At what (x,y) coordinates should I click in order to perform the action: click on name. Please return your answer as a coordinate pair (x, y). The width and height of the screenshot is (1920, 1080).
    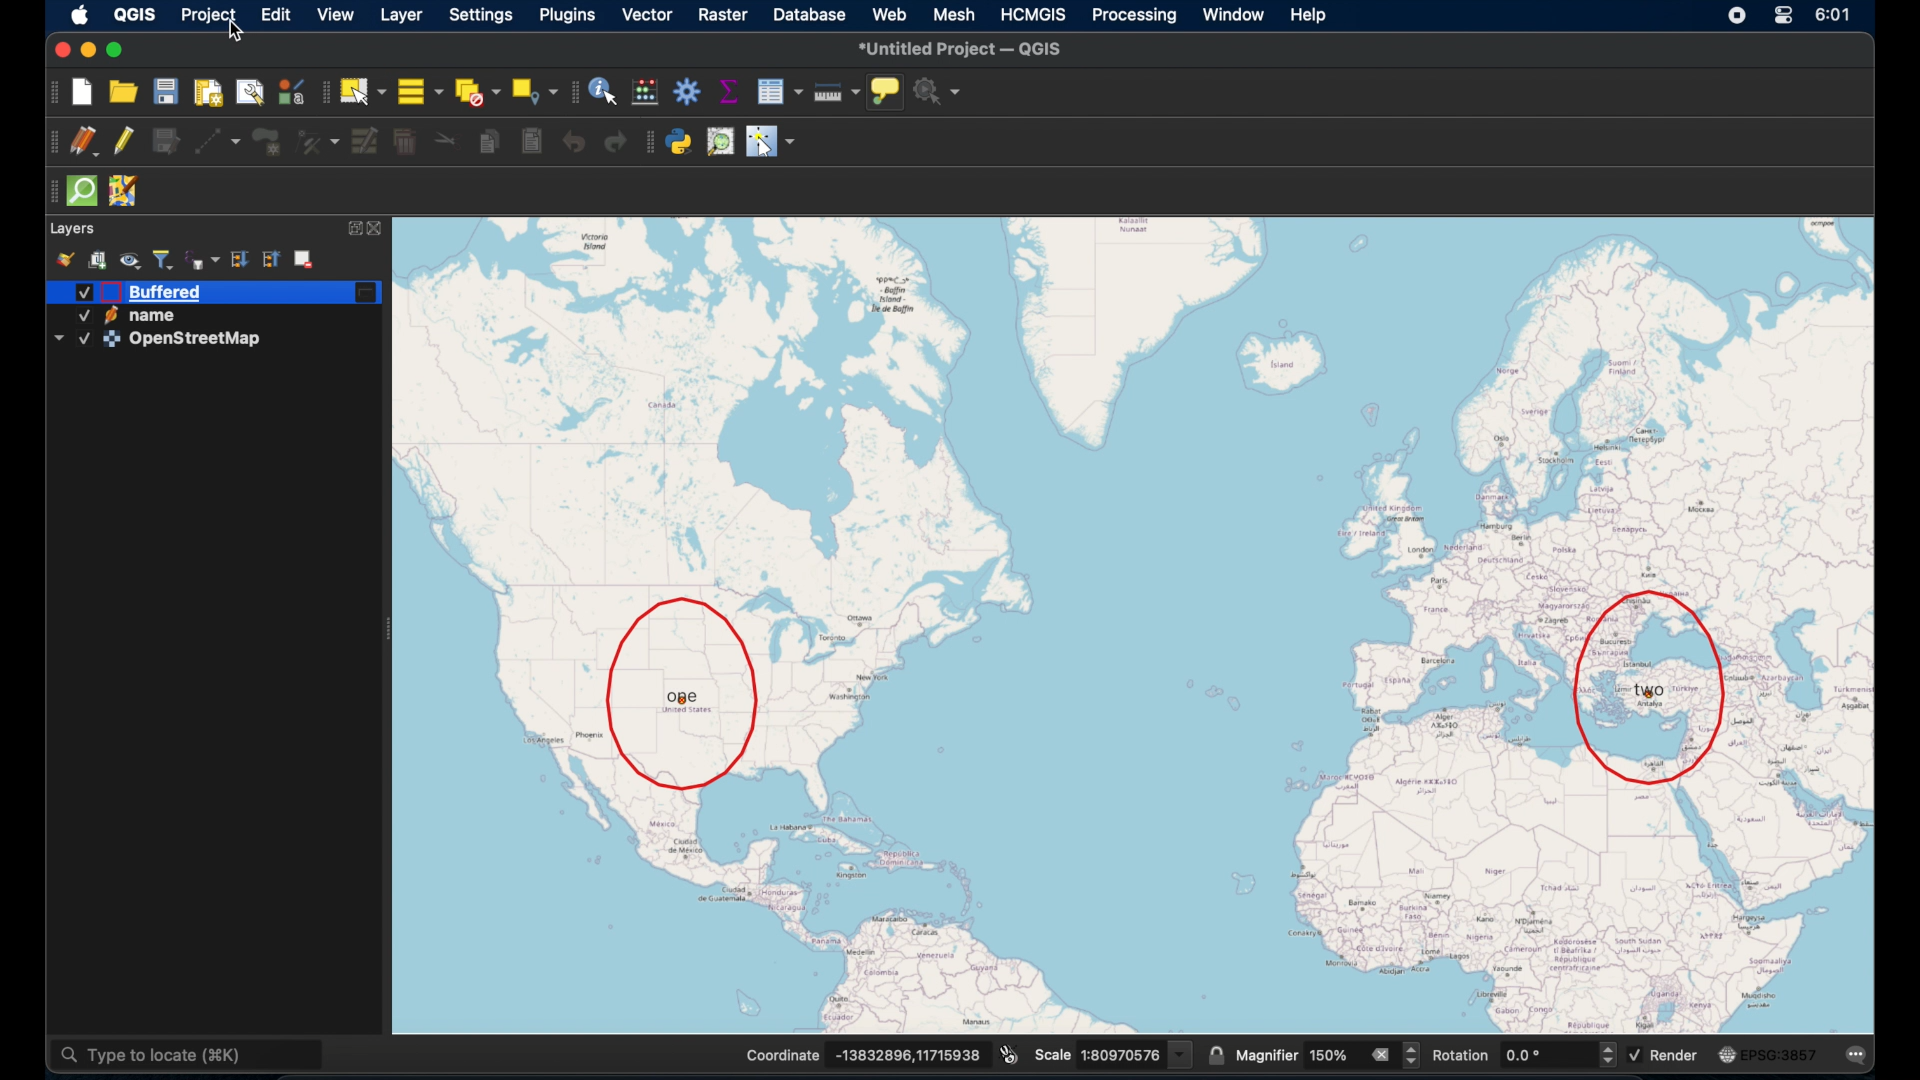
    Looking at the image, I should click on (159, 316).